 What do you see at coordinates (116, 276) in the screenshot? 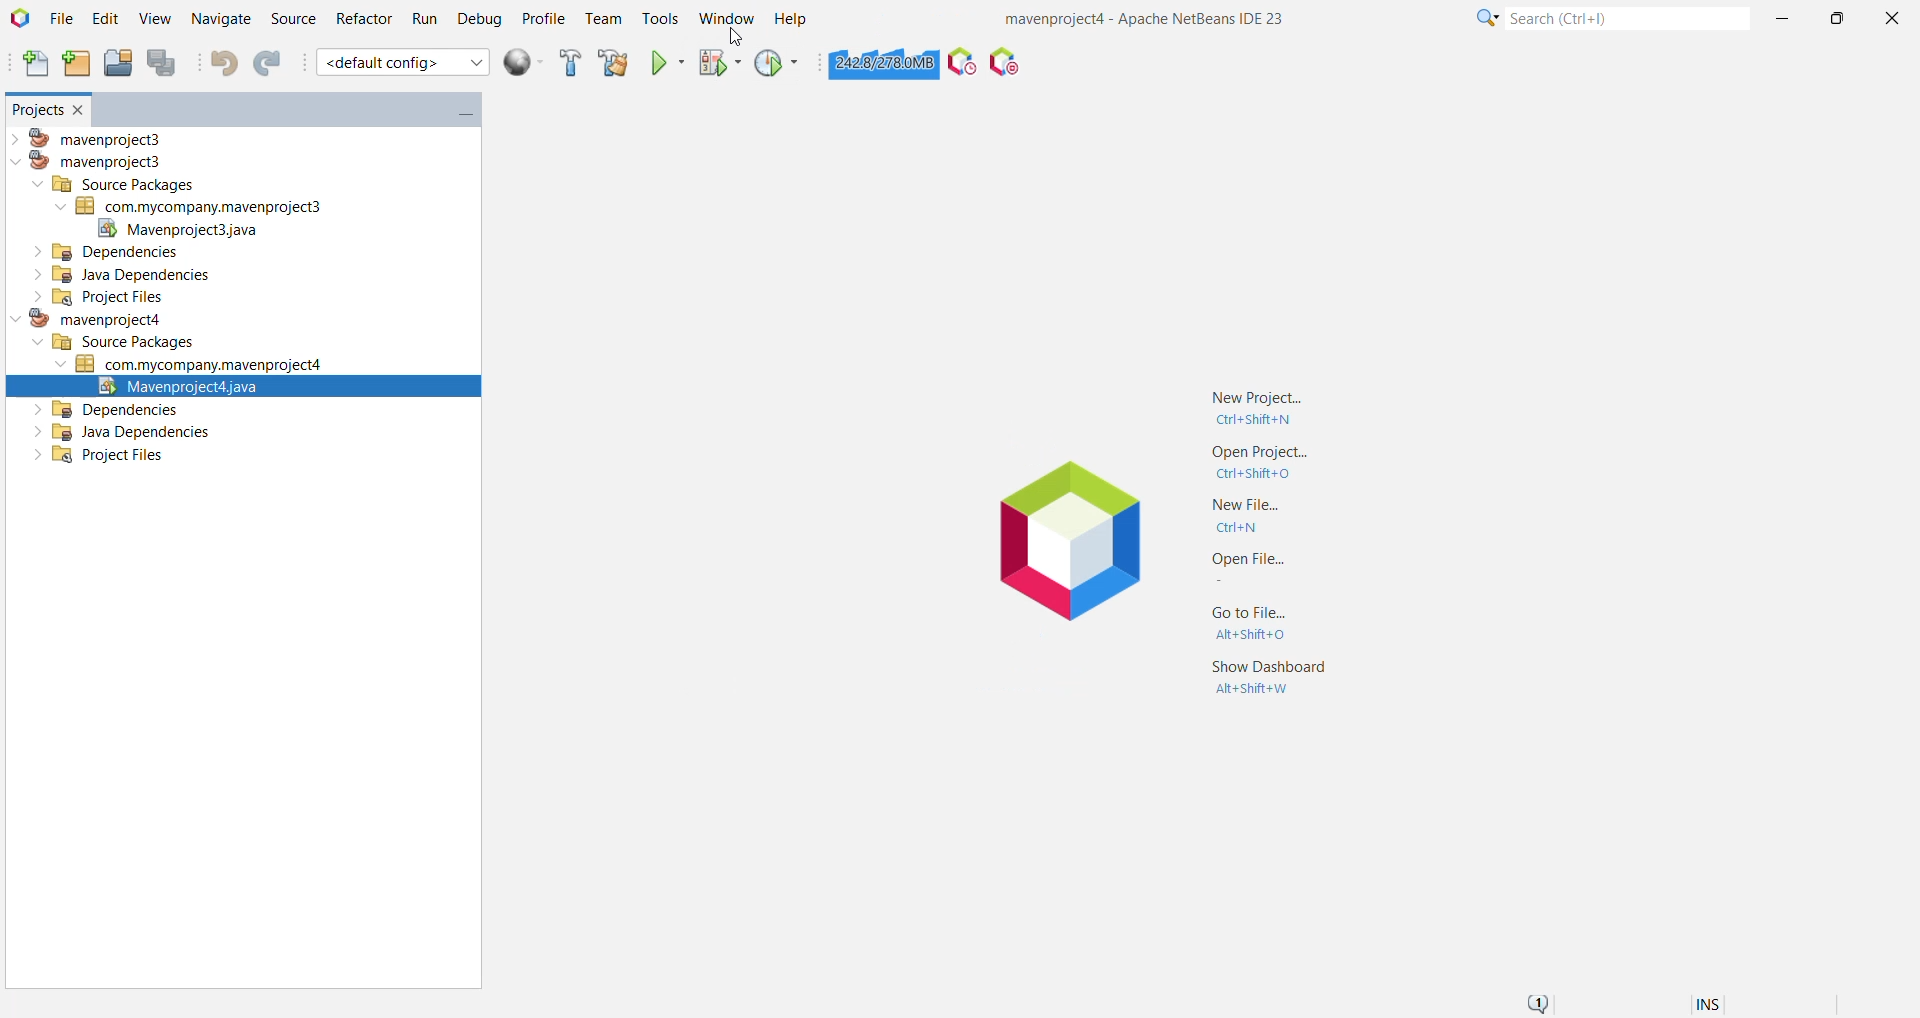
I see `Java Dependencies` at bounding box center [116, 276].